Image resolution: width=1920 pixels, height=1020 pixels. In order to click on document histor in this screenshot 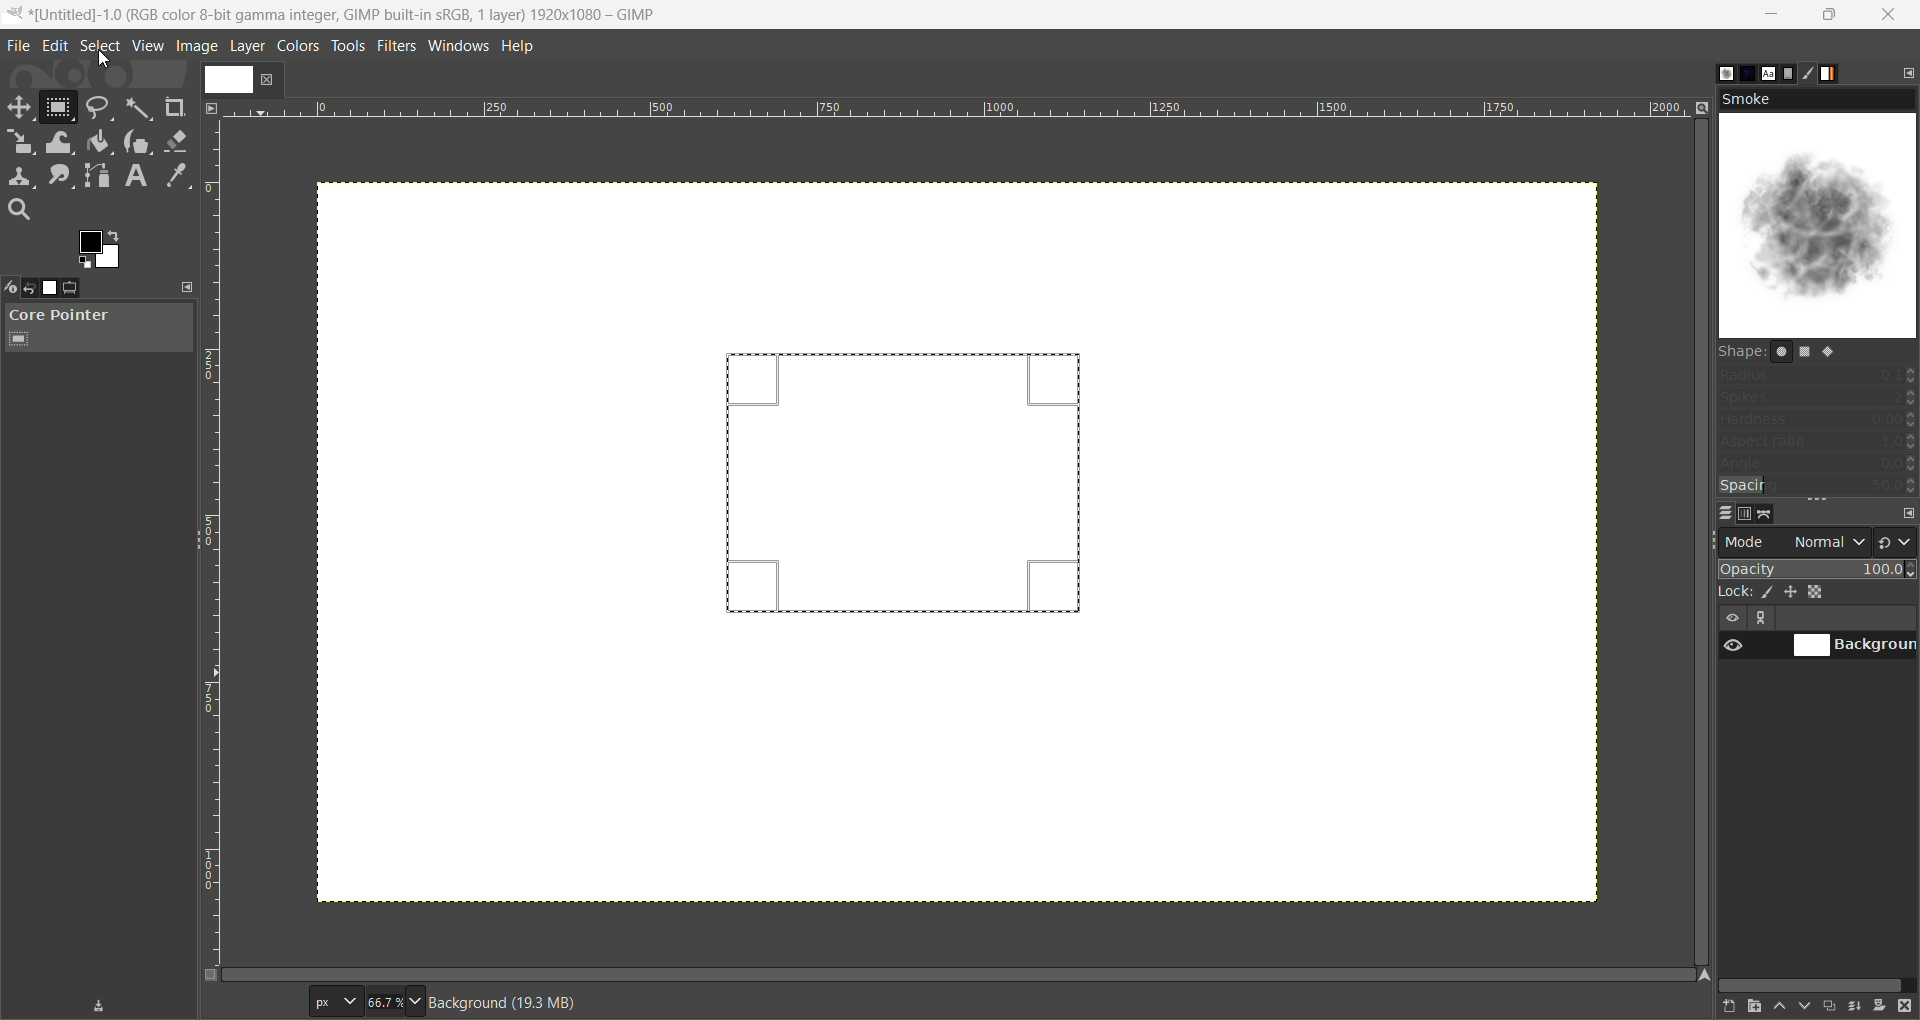, I will do `click(1784, 72)`.